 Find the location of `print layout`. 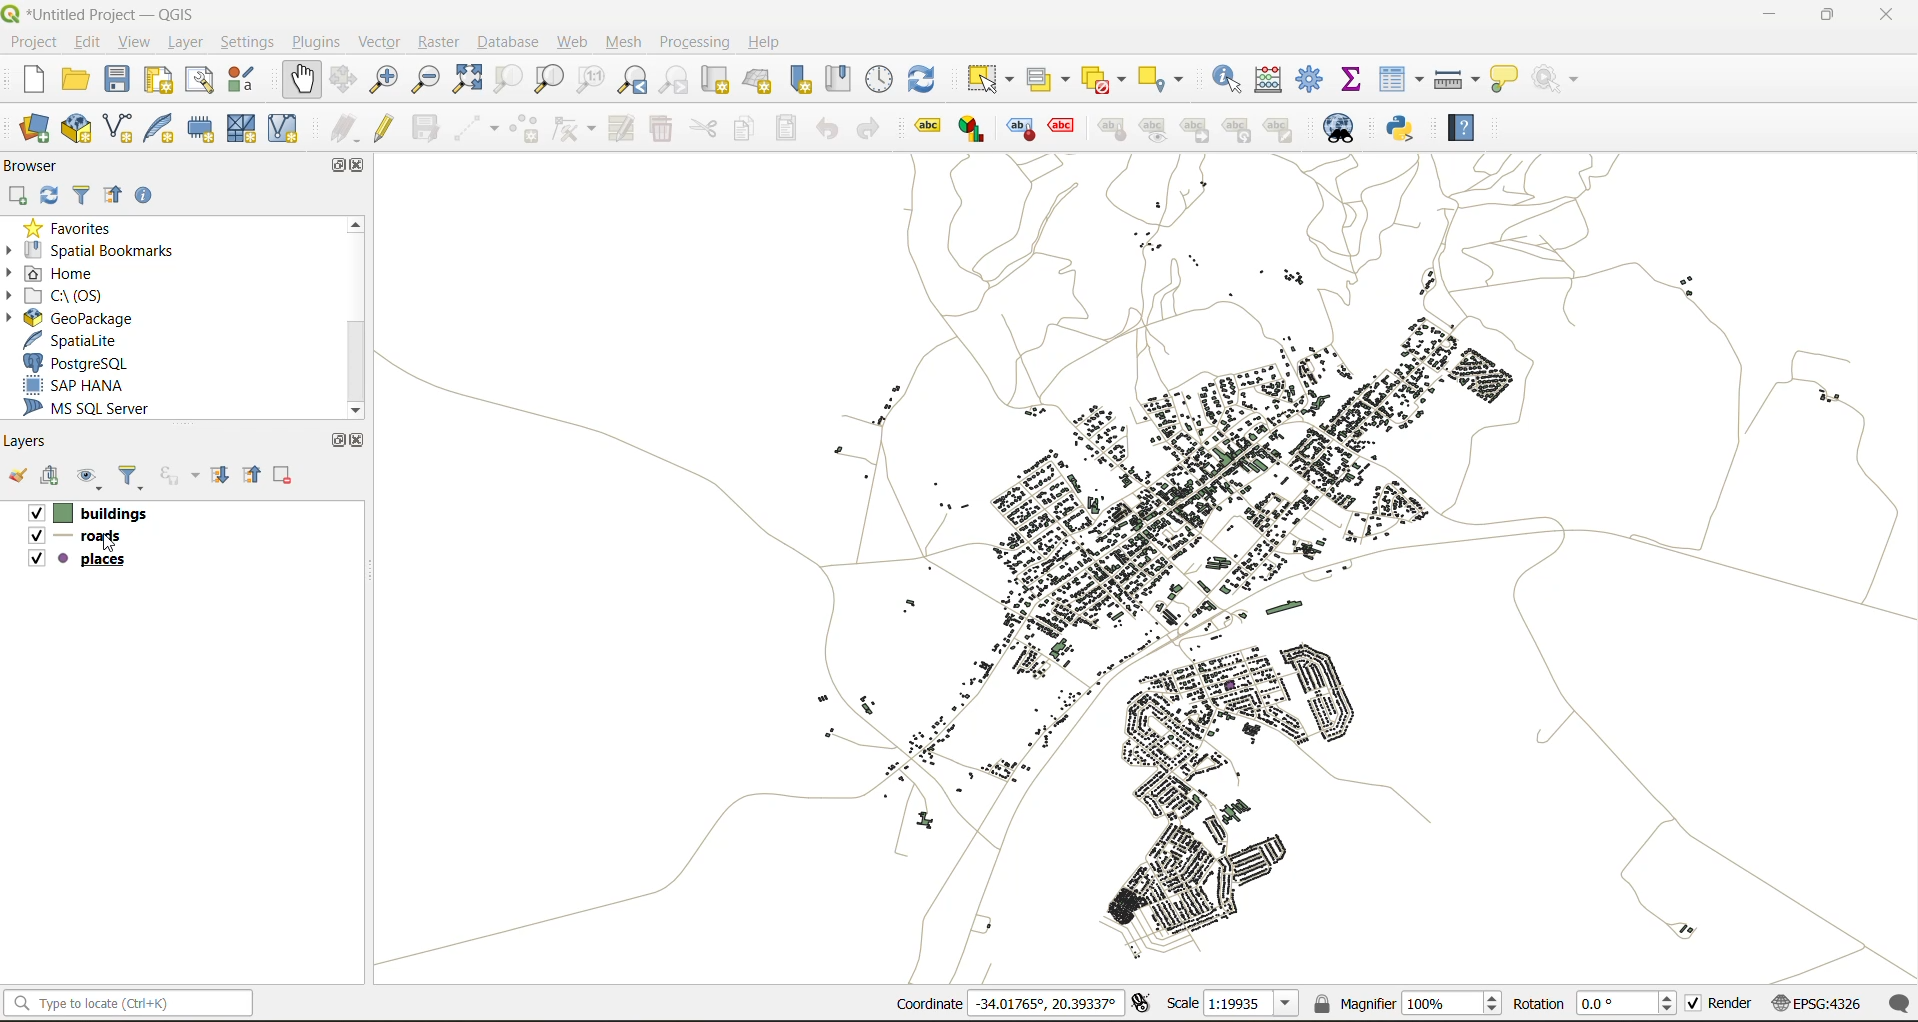

print layout is located at coordinates (158, 82).